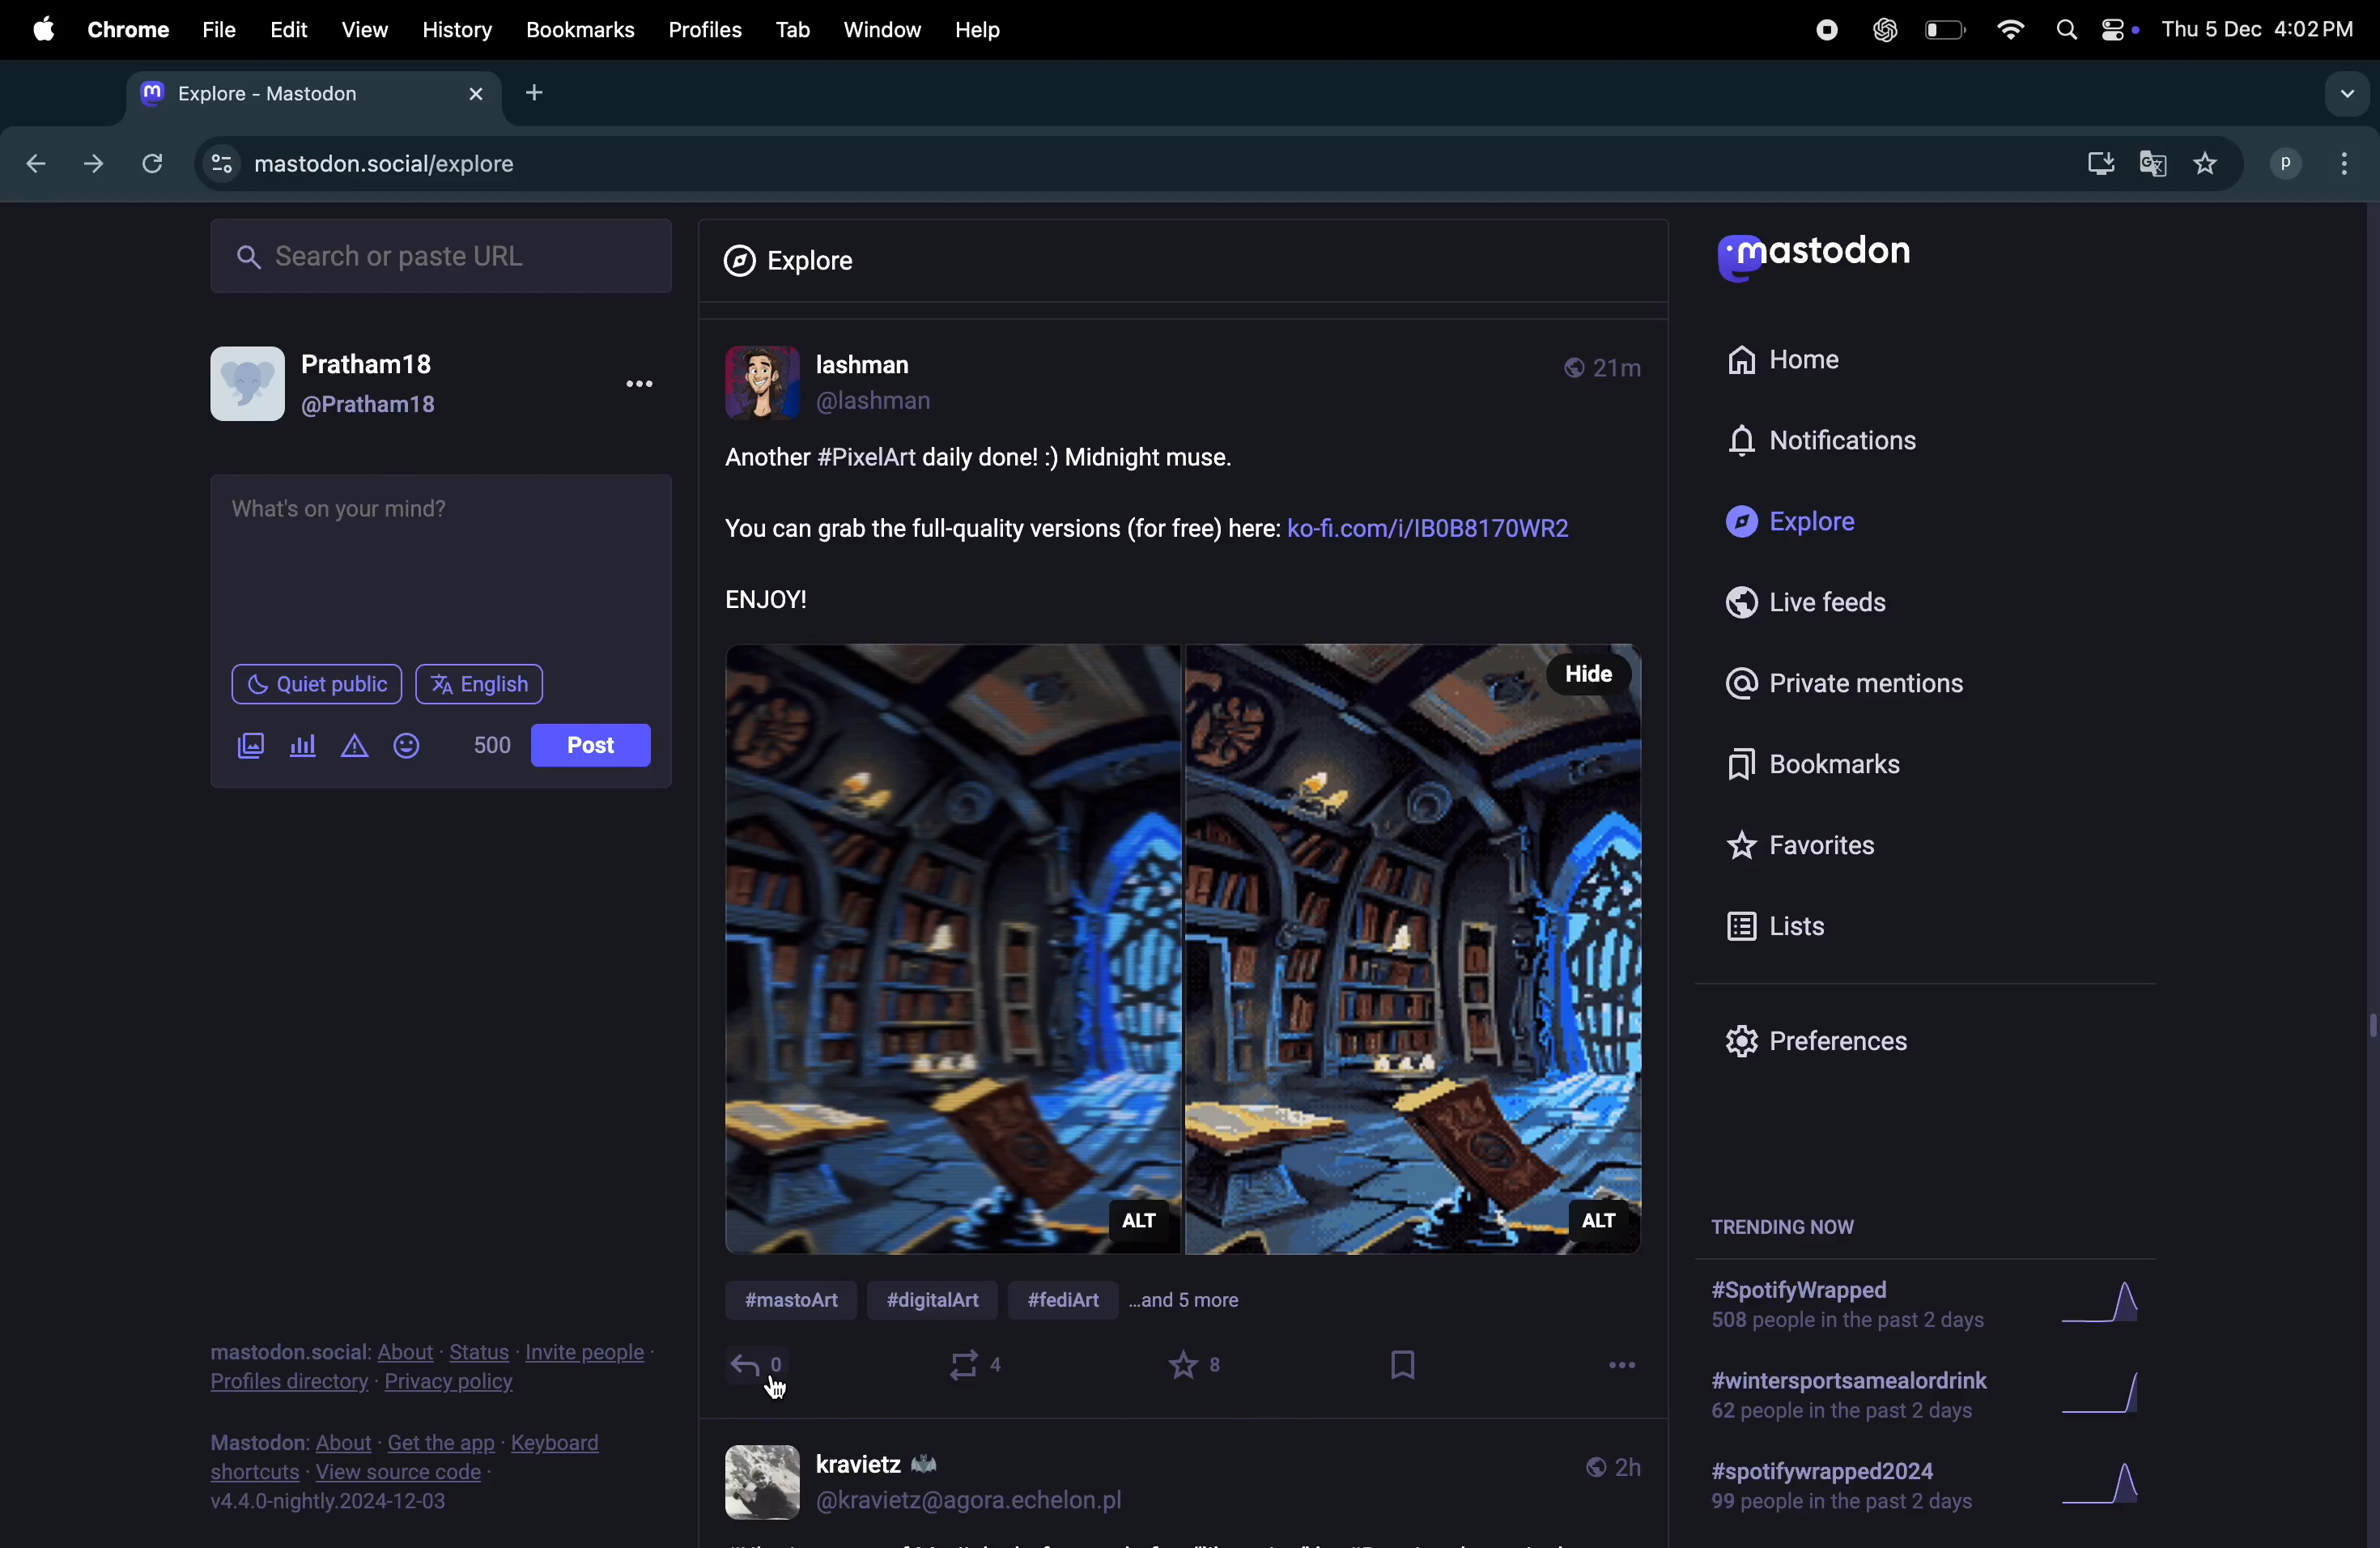 This screenshot has width=2380, height=1548. Describe the element at coordinates (1842, 603) in the screenshot. I see `Live feeds` at that location.